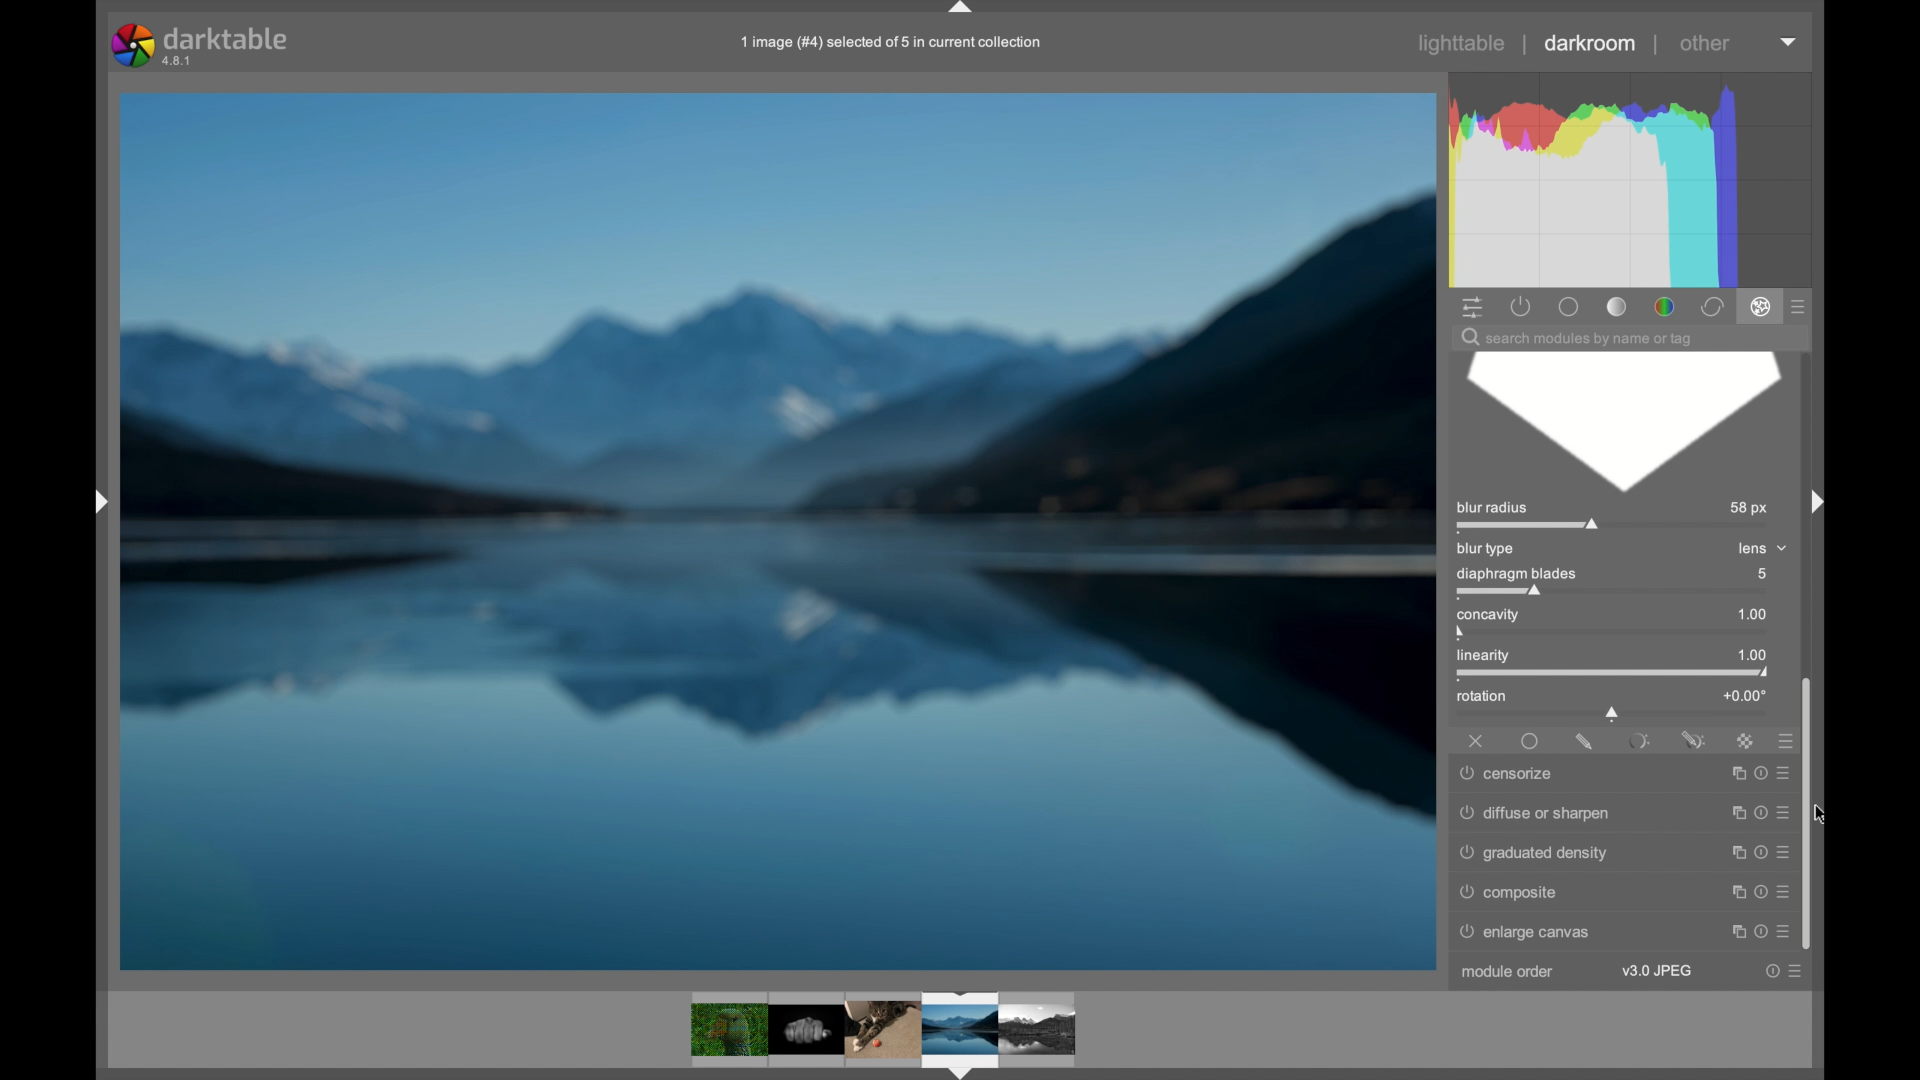 This screenshot has height=1080, width=1920. I want to click on drag handle, so click(1812, 500).